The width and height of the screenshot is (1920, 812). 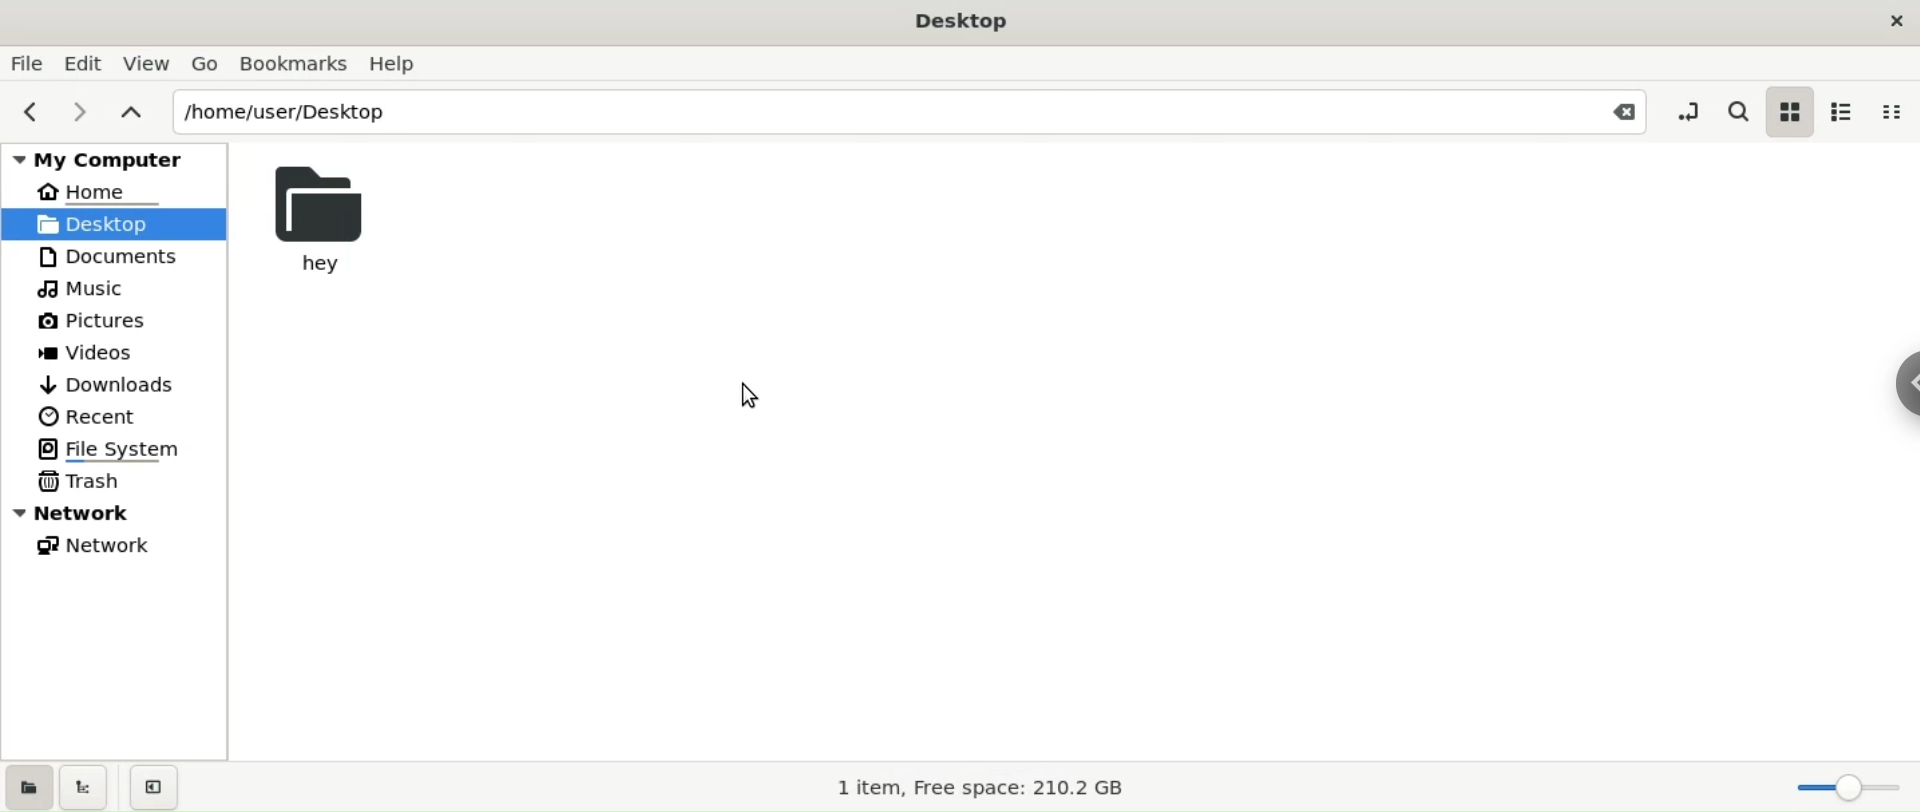 What do you see at coordinates (23, 63) in the screenshot?
I see `file` at bounding box center [23, 63].